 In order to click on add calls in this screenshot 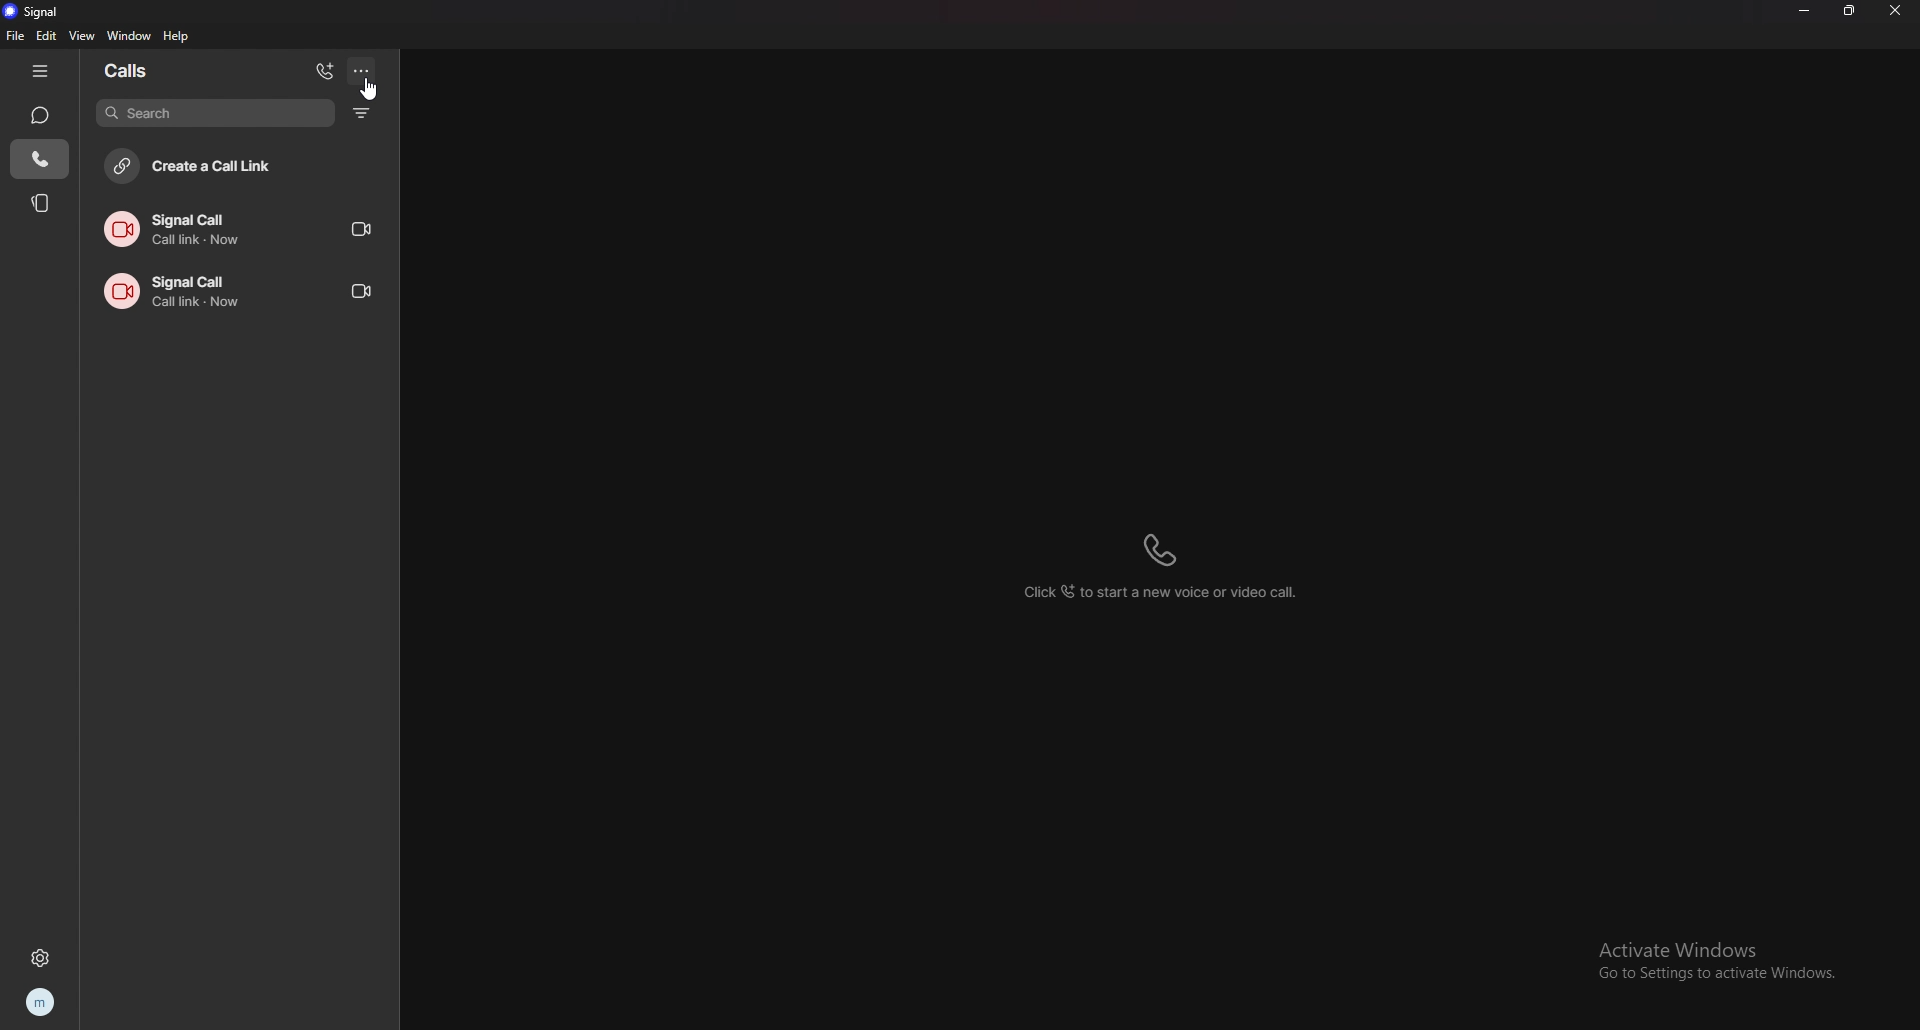, I will do `click(325, 71)`.